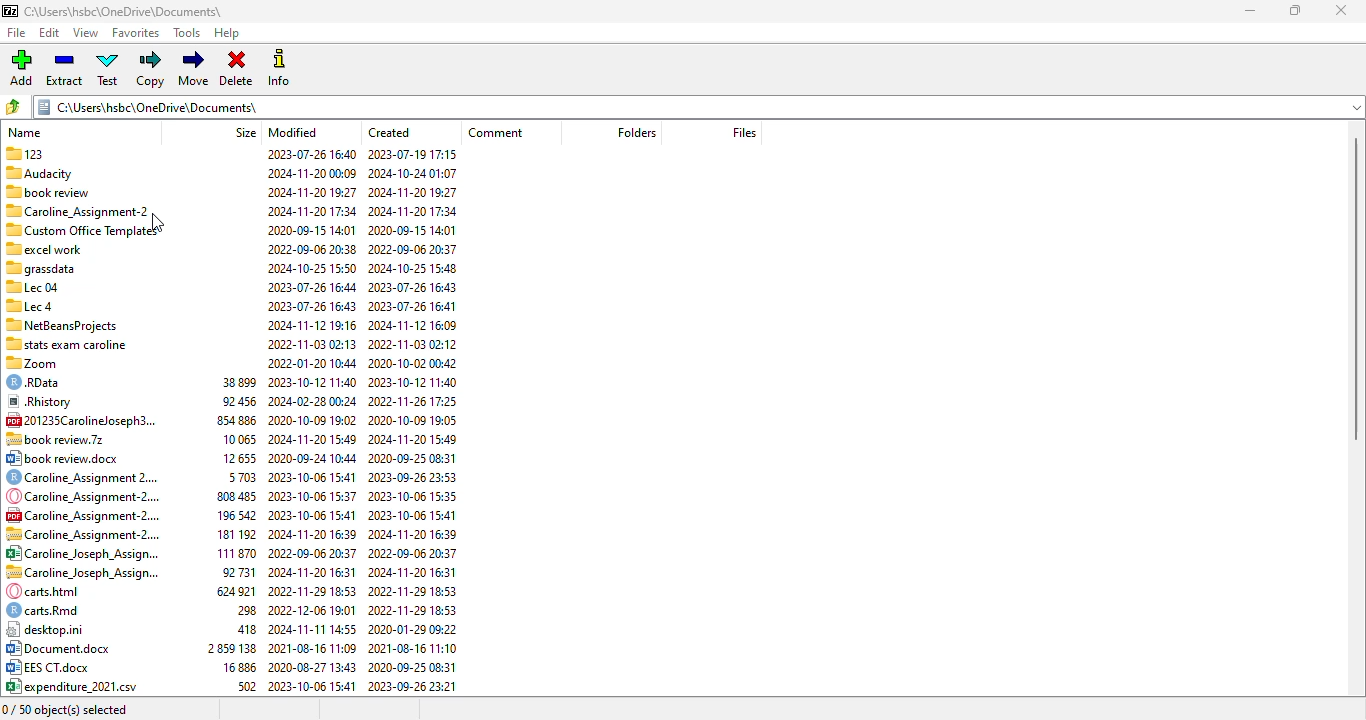 Image resolution: width=1366 pixels, height=720 pixels. Describe the element at coordinates (237, 669) in the screenshot. I see `16886` at that location.